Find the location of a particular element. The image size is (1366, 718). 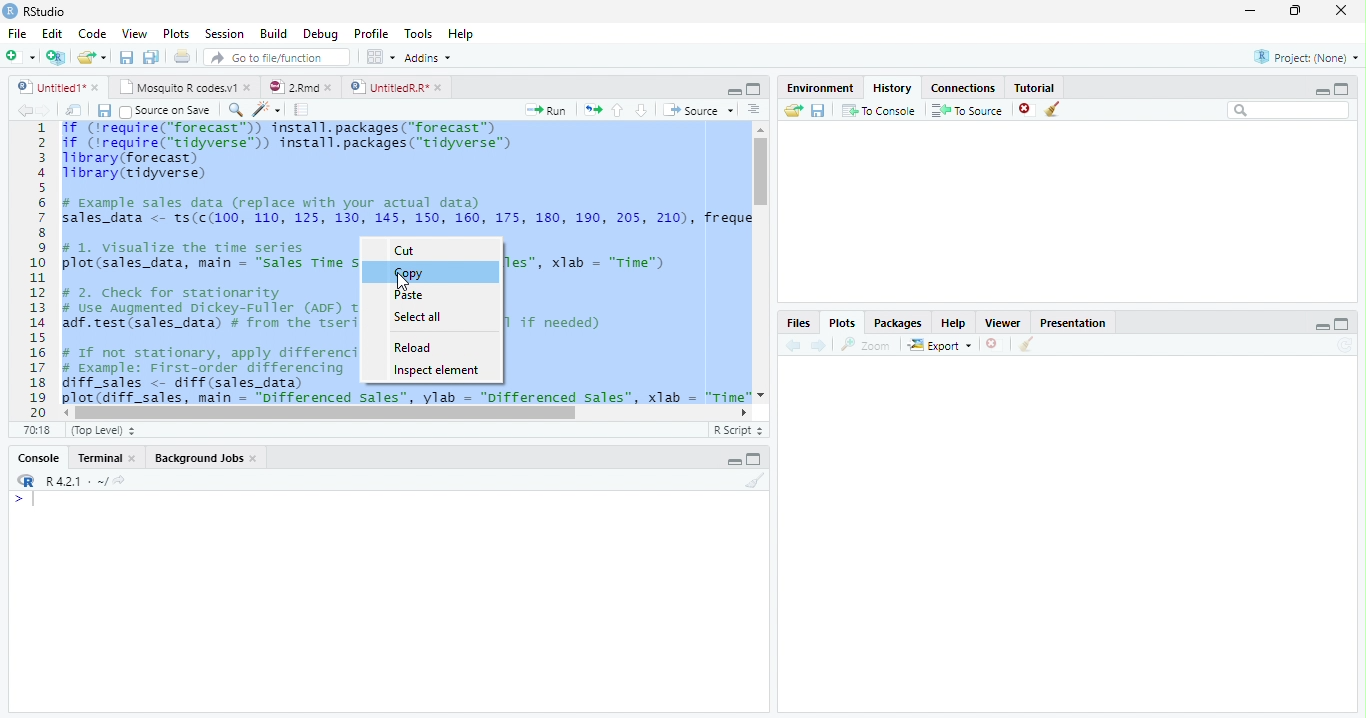

R Script is located at coordinates (737, 431).